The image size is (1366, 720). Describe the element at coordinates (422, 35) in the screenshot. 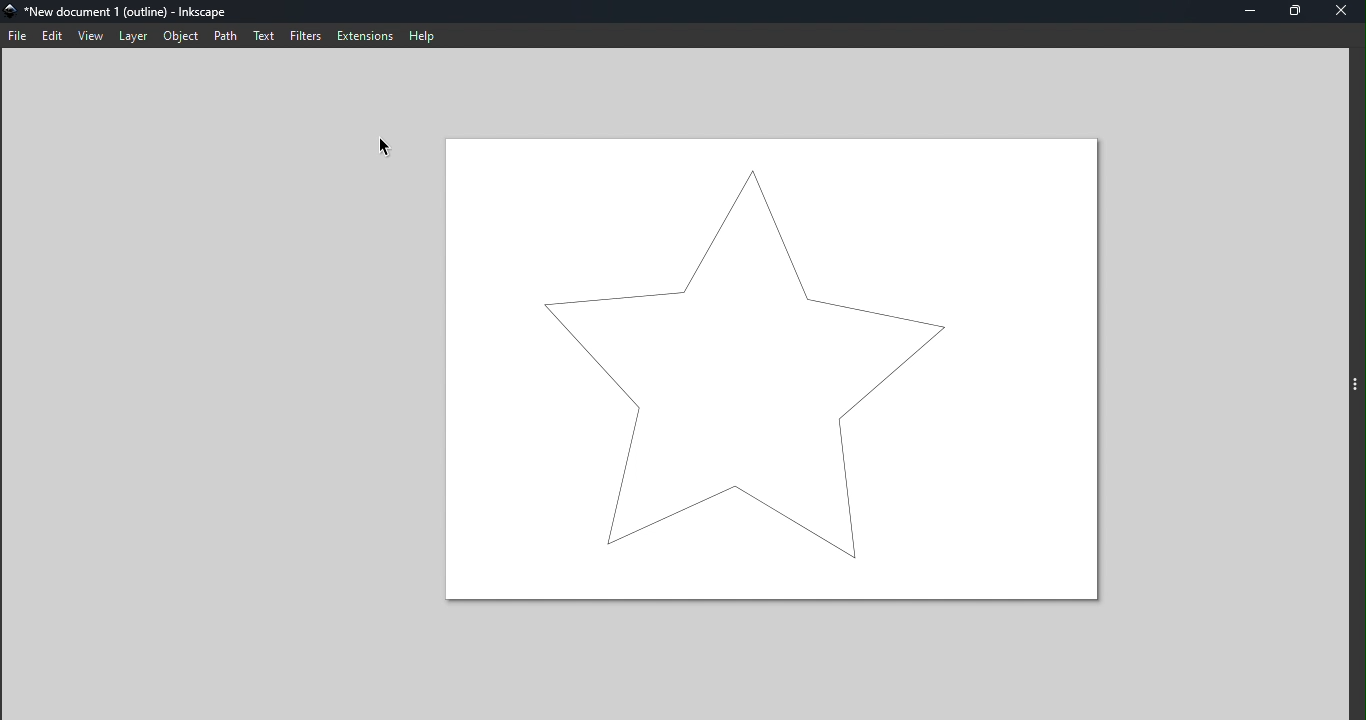

I see `Help` at that location.